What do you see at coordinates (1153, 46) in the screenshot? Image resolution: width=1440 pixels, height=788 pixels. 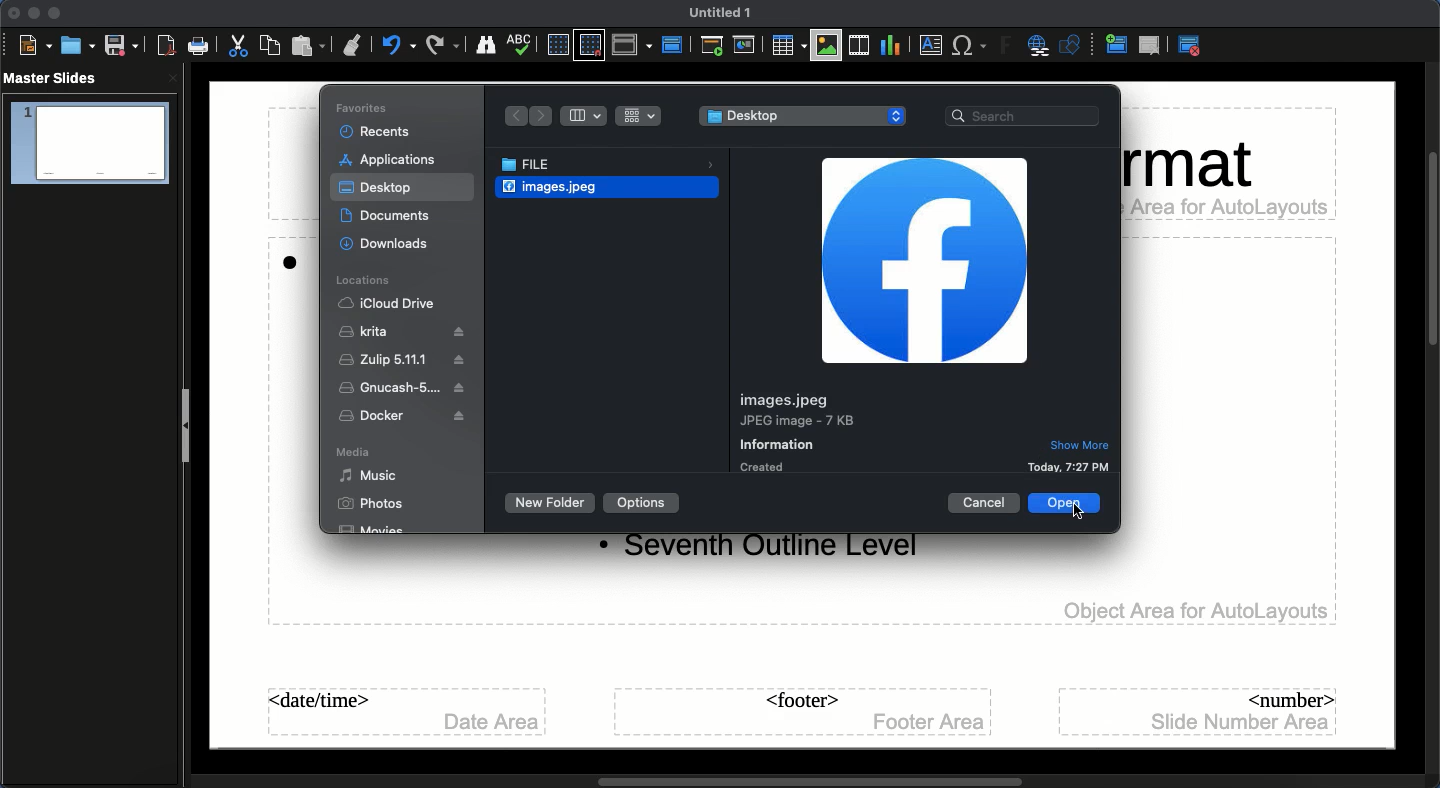 I see `Delete master` at bounding box center [1153, 46].